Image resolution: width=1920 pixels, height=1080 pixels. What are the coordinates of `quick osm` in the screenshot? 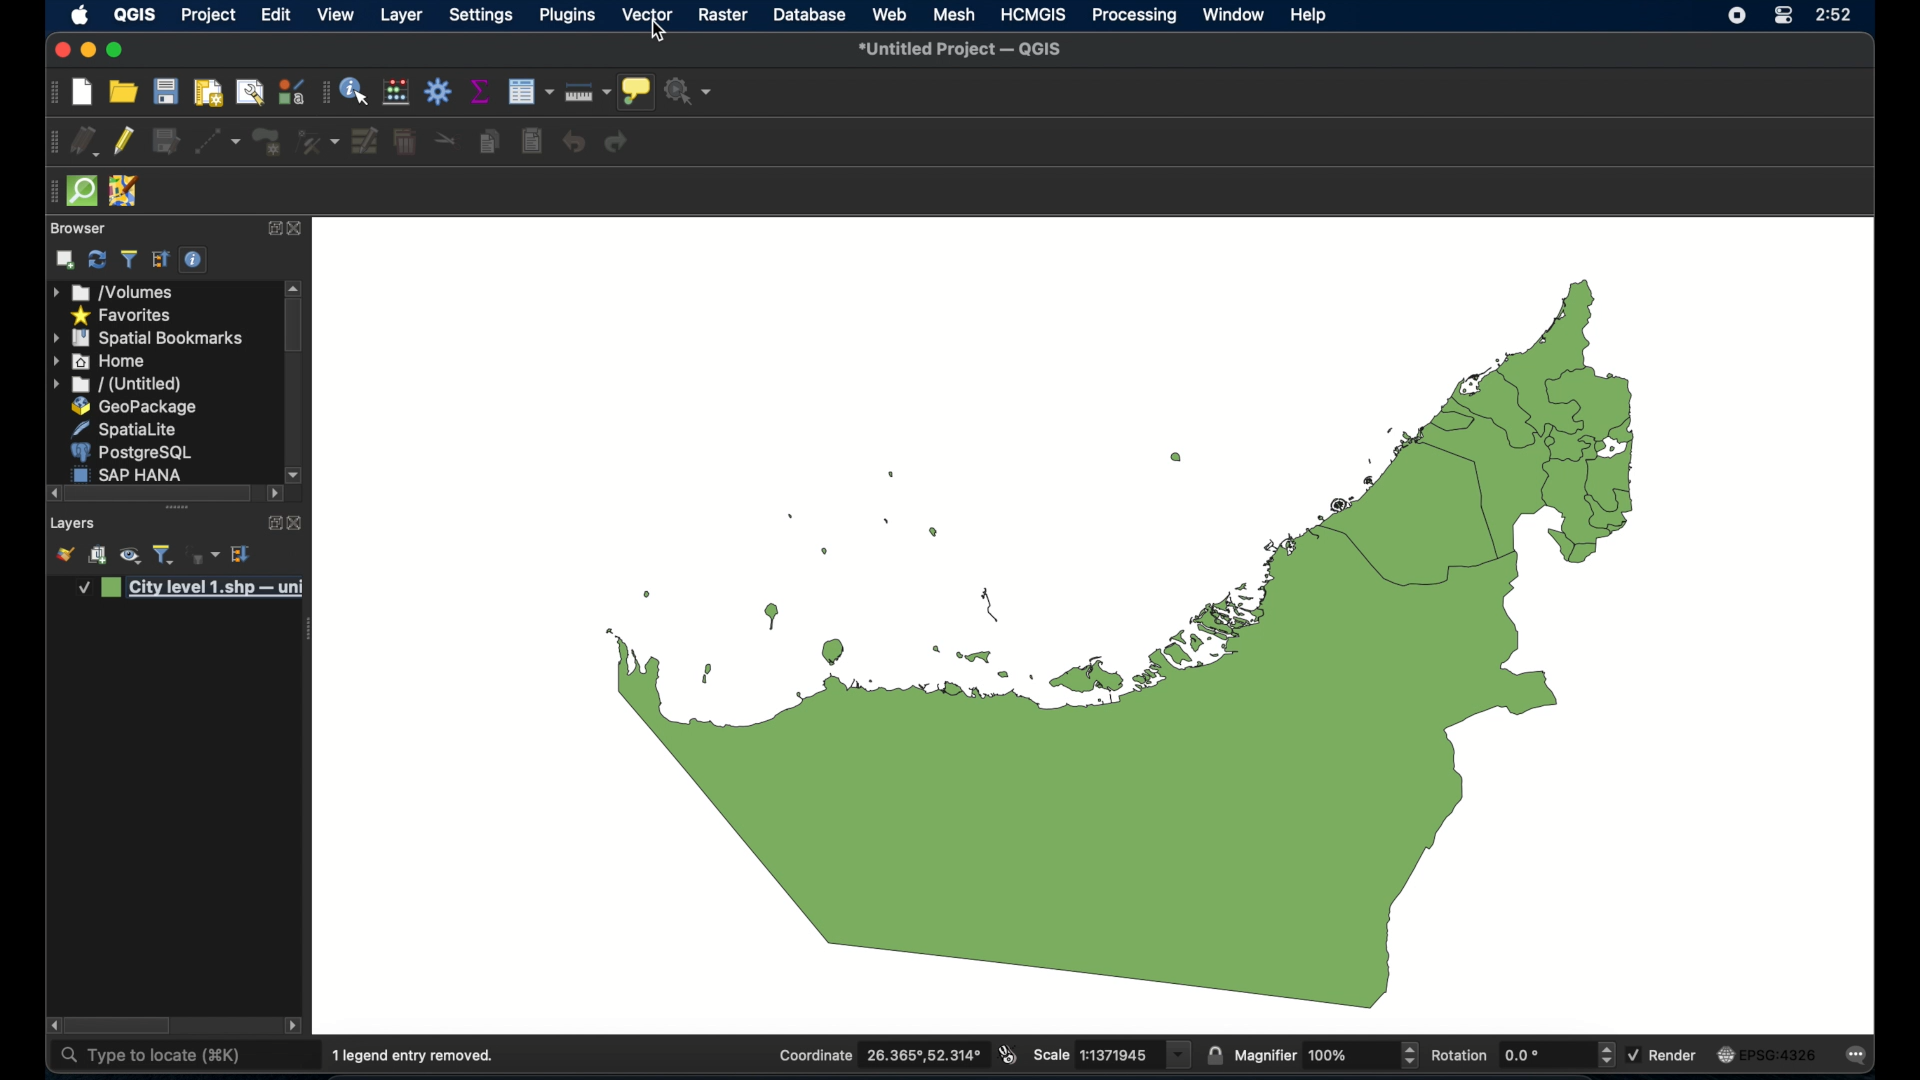 It's located at (81, 191).